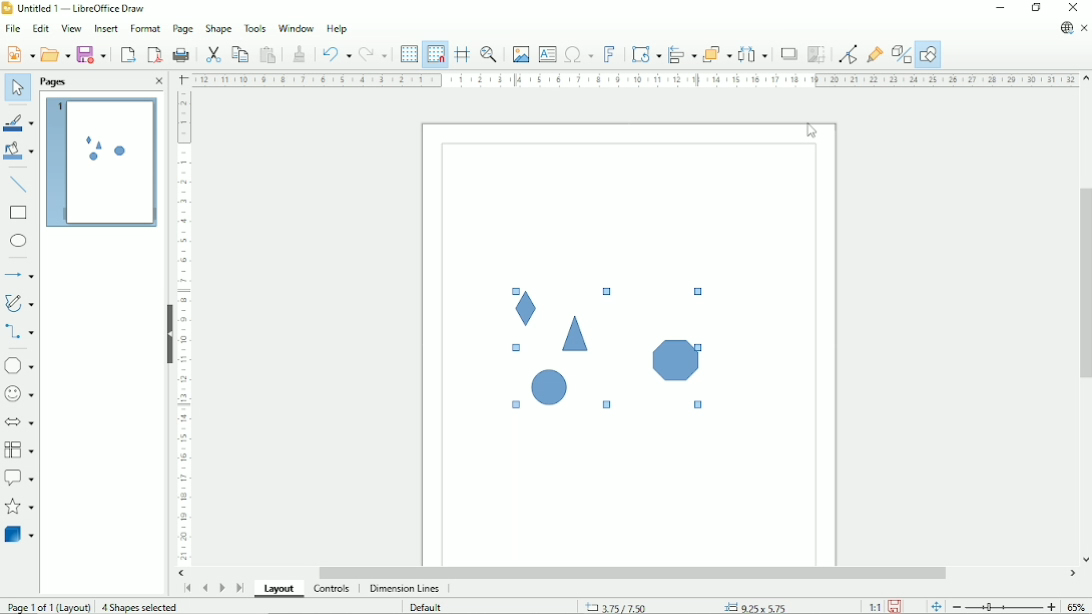  I want to click on Insert, so click(105, 29).